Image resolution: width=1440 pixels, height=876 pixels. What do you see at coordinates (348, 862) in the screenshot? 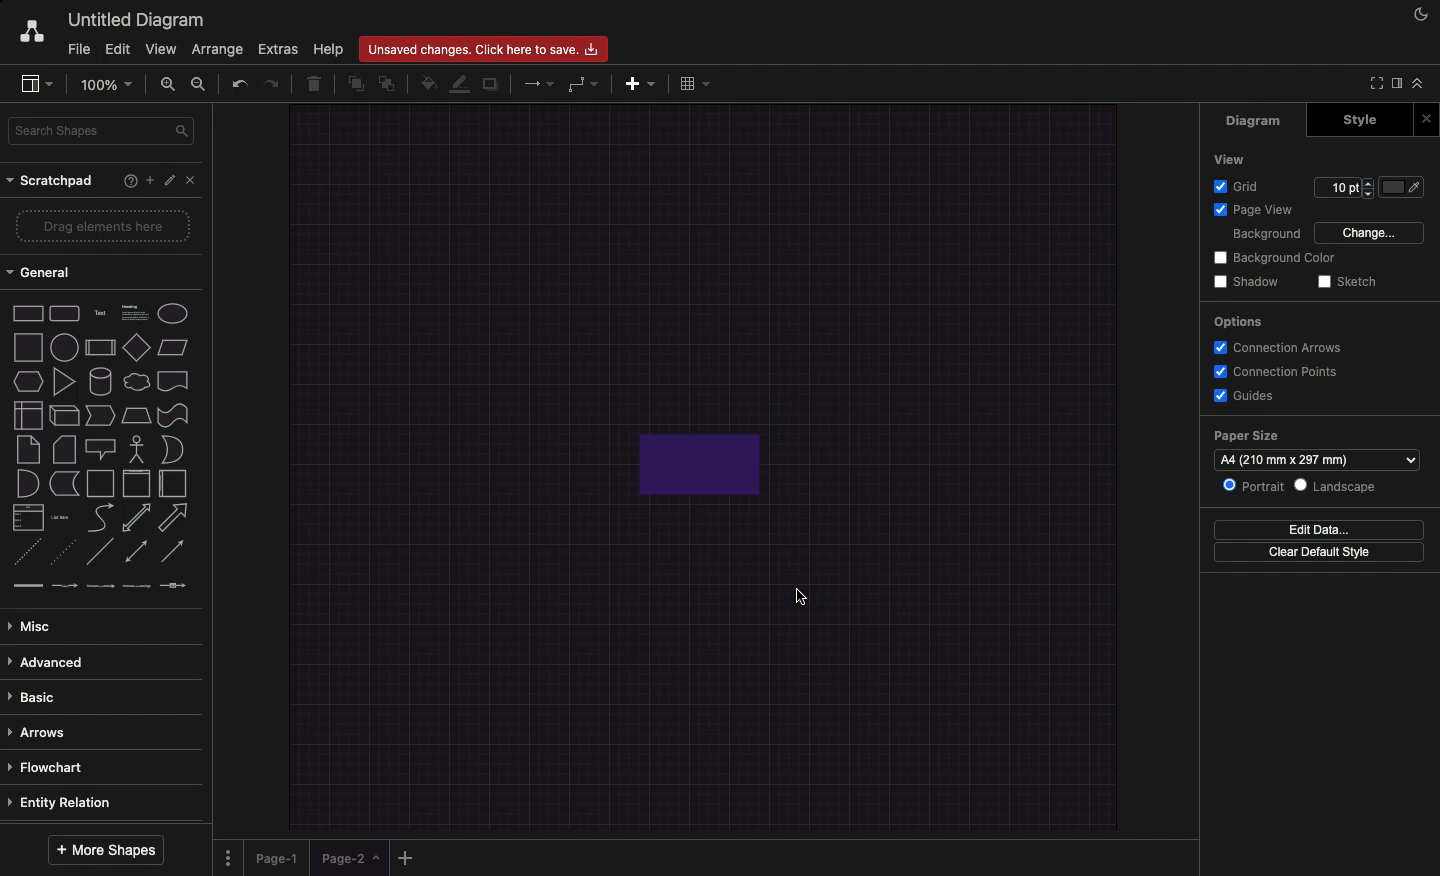
I see `Page 2` at bounding box center [348, 862].